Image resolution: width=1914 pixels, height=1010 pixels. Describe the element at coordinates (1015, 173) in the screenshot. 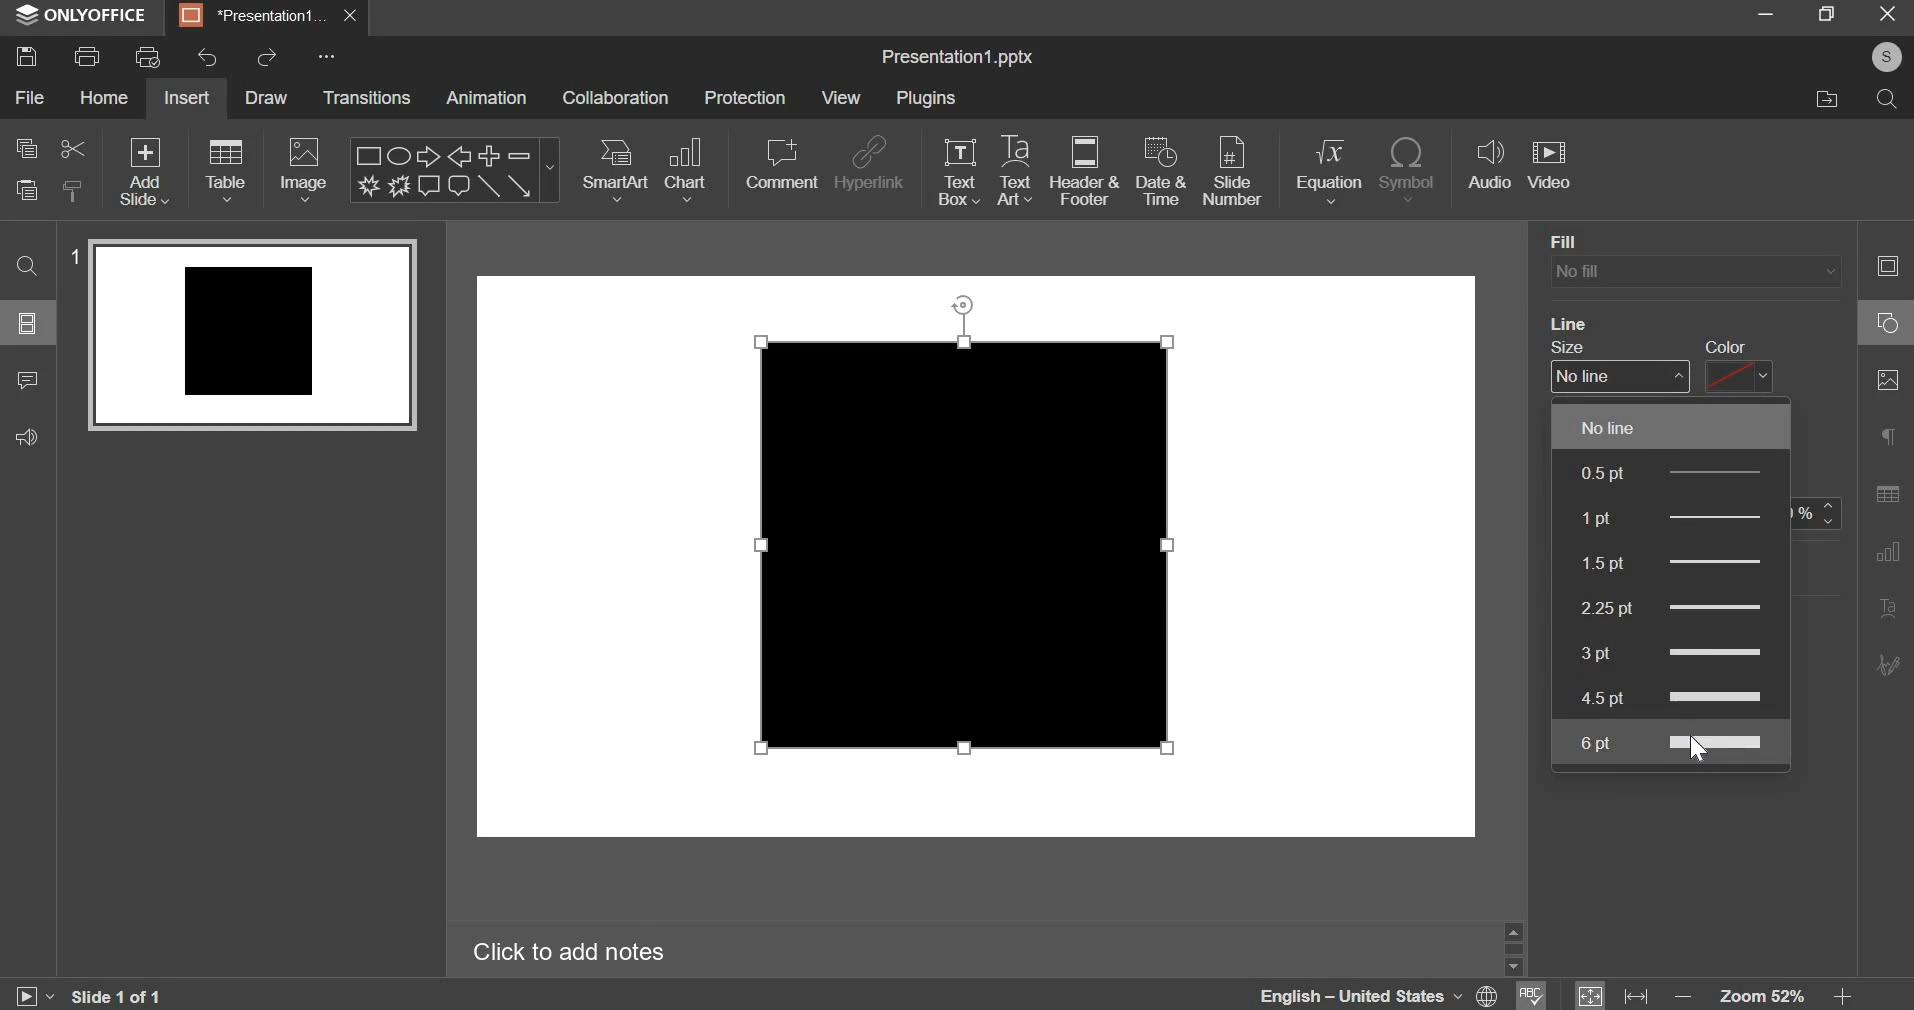

I see `text art` at that location.